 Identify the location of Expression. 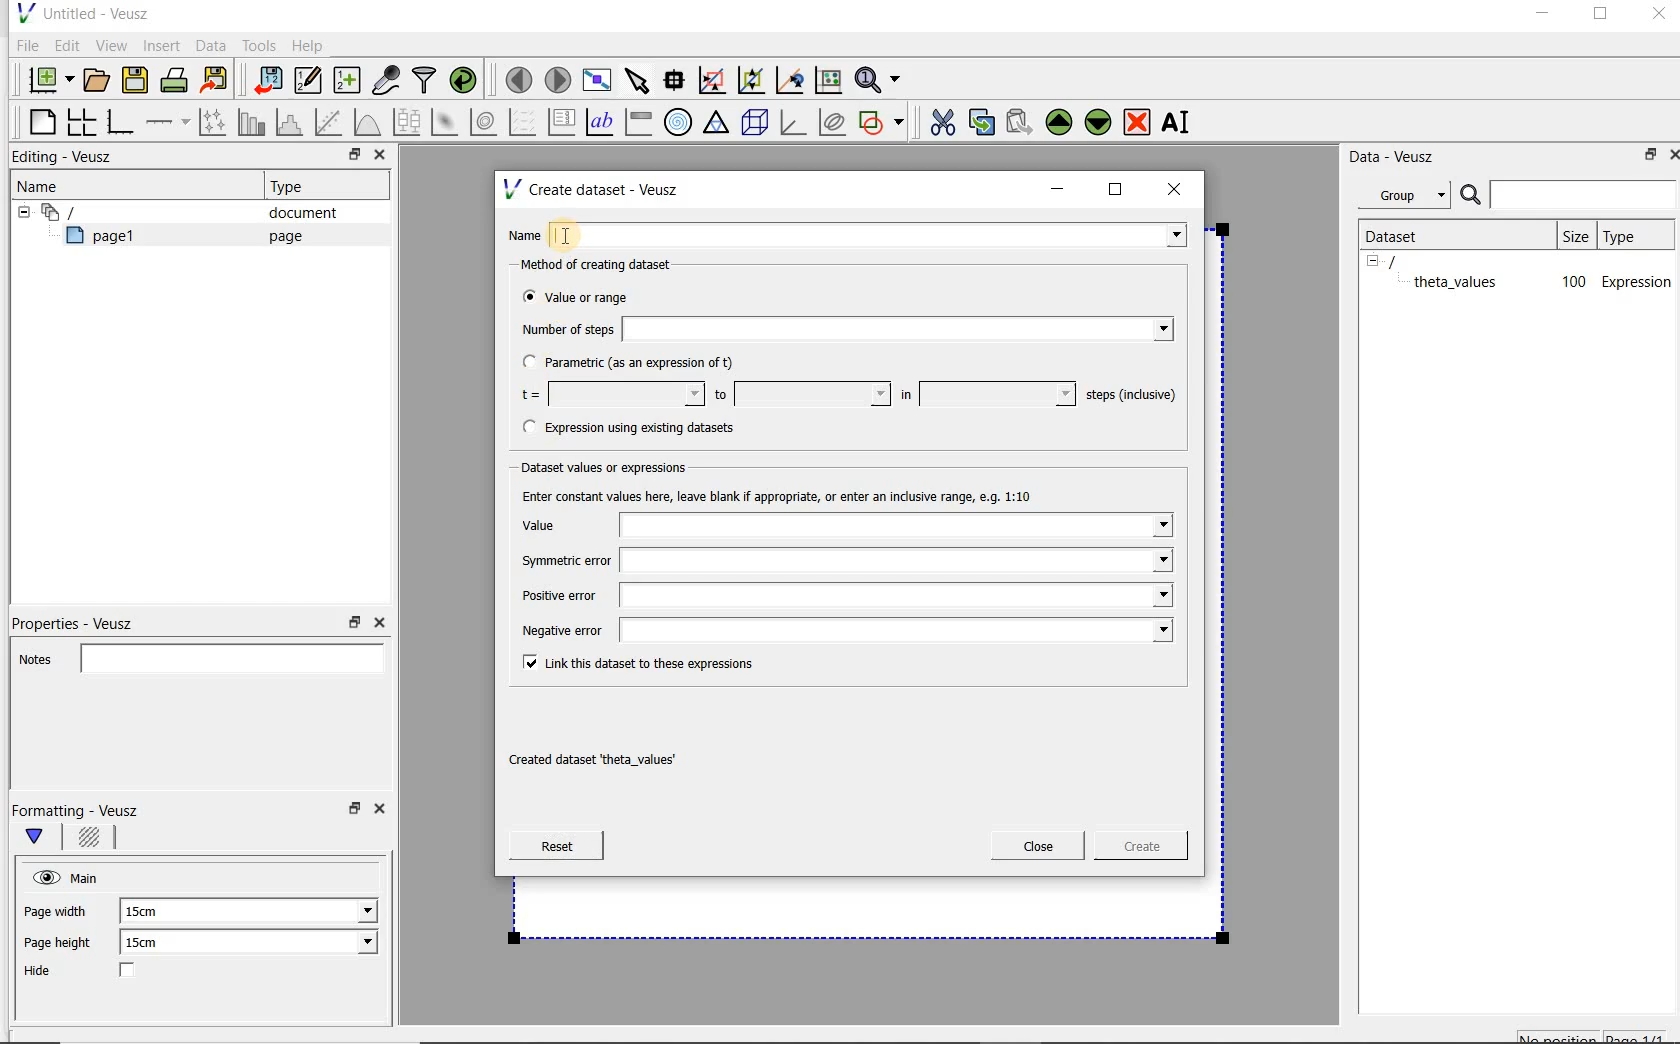
(1637, 281).